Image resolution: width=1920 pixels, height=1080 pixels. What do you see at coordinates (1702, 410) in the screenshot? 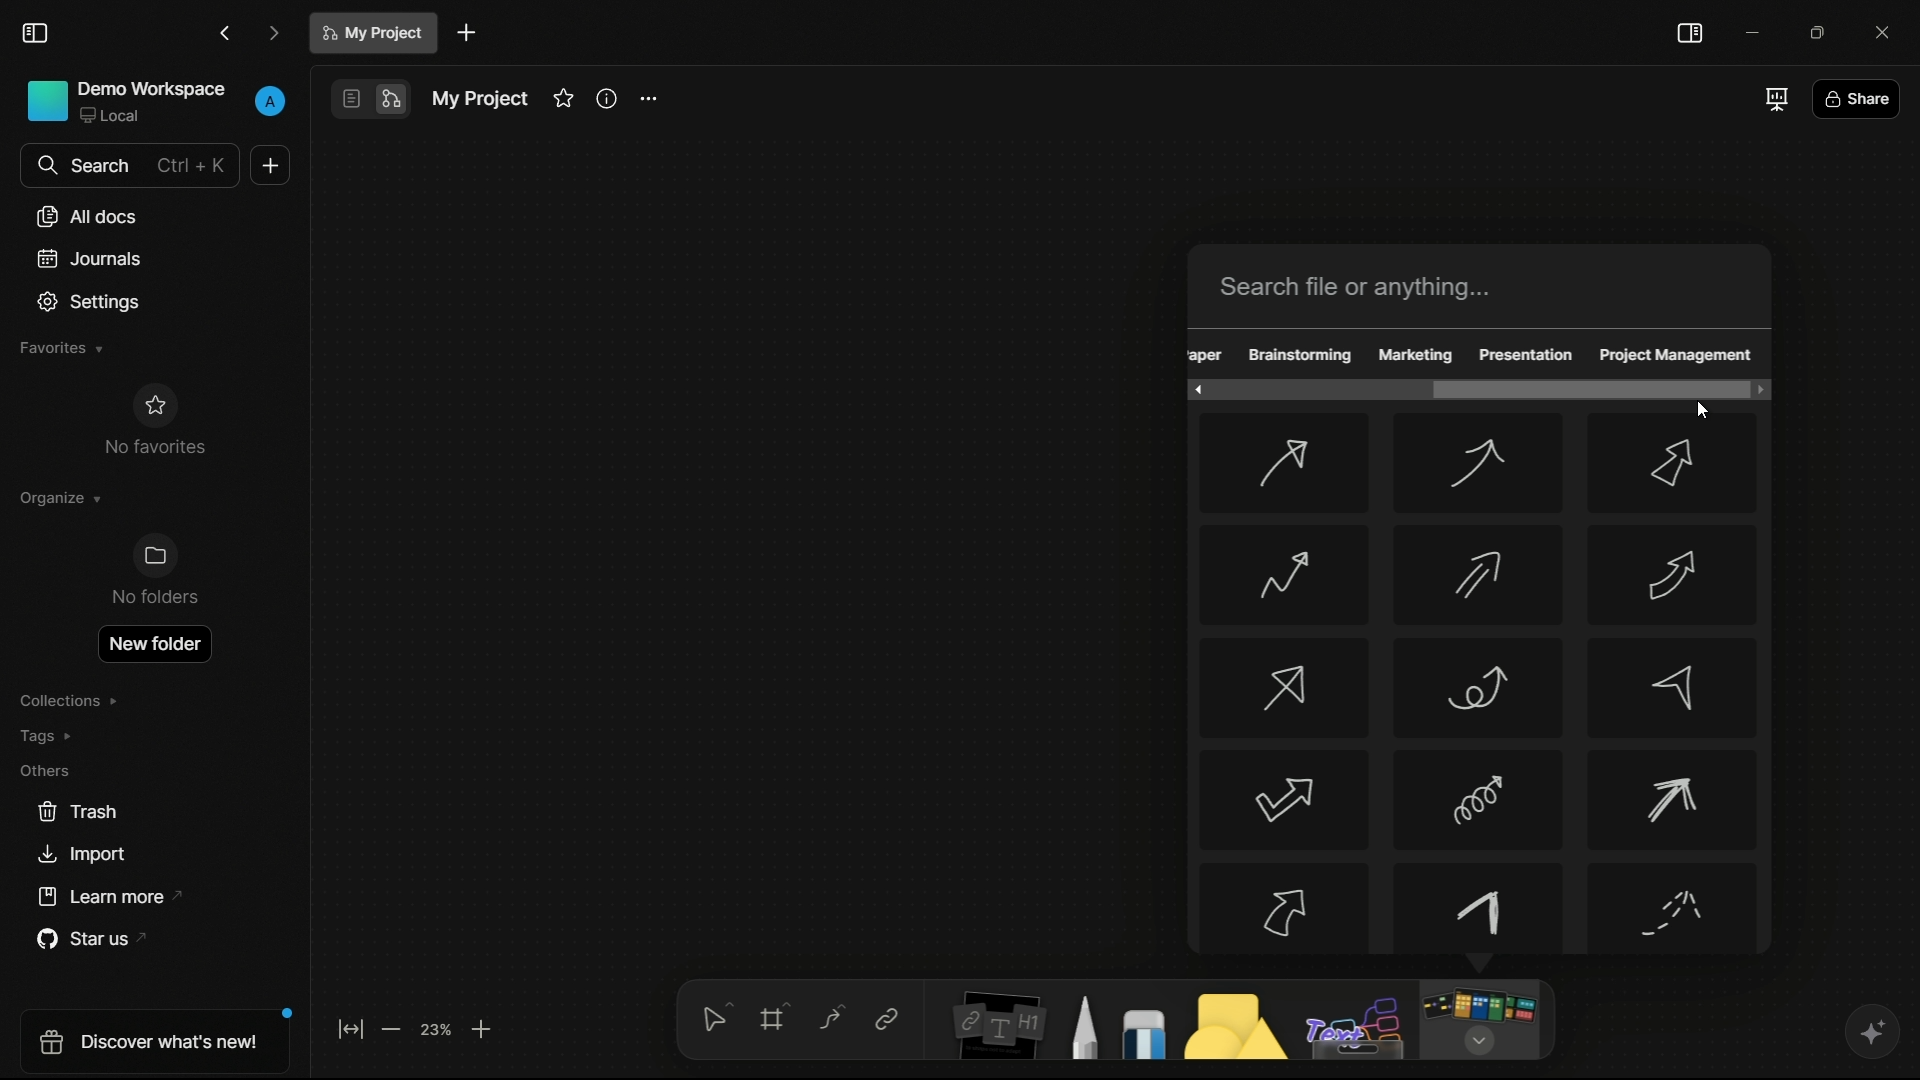
I see `cursor` at bounding box center [1702, 410].